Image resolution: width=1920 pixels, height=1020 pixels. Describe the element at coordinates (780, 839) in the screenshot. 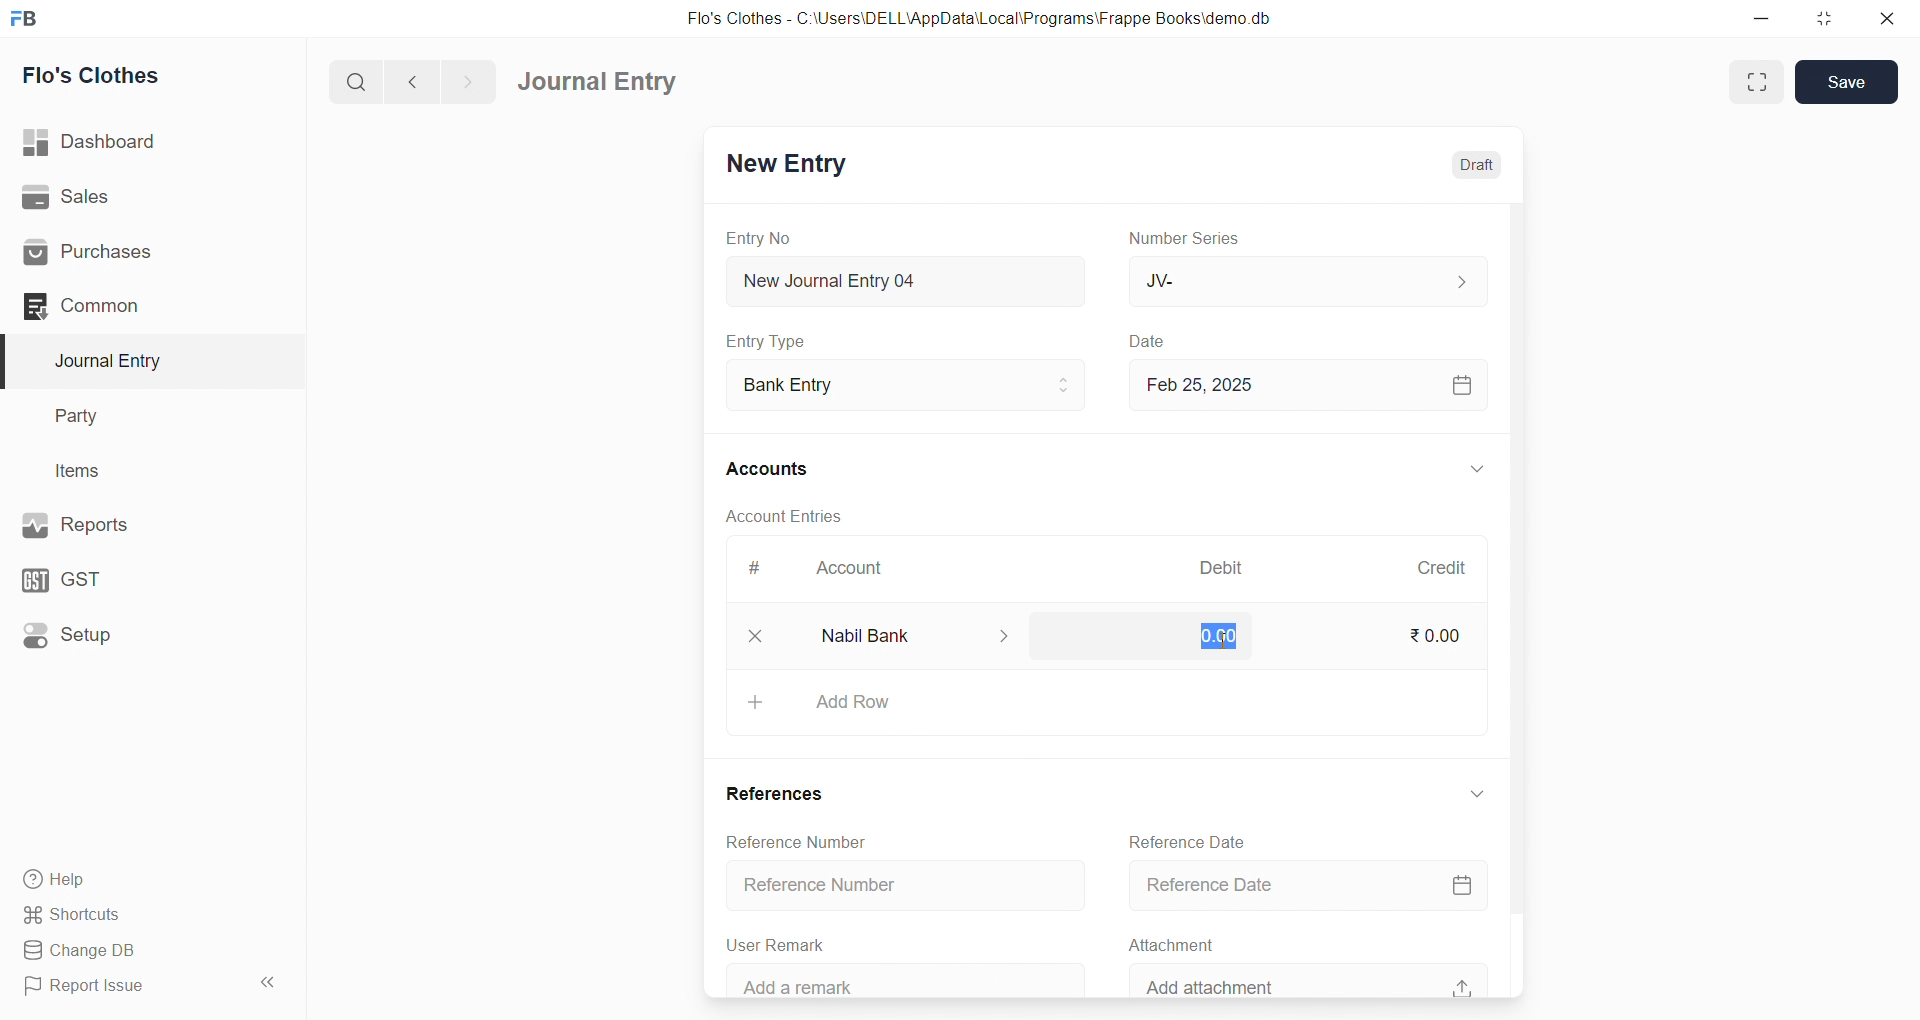

I see `Reference Number` at that location.